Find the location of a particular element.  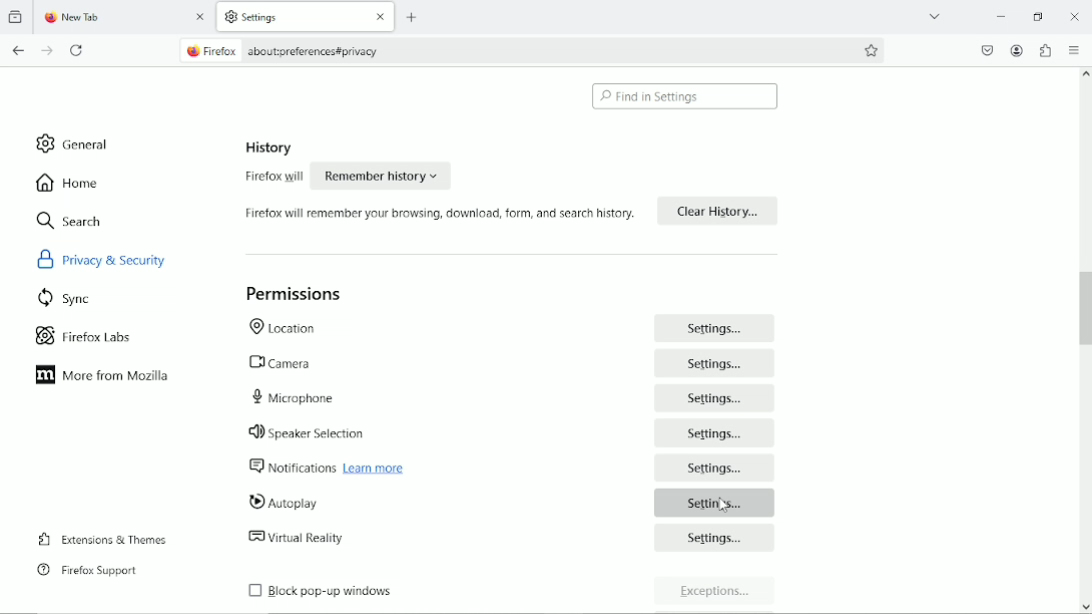

find in settings is located at coordinates (687, 96).